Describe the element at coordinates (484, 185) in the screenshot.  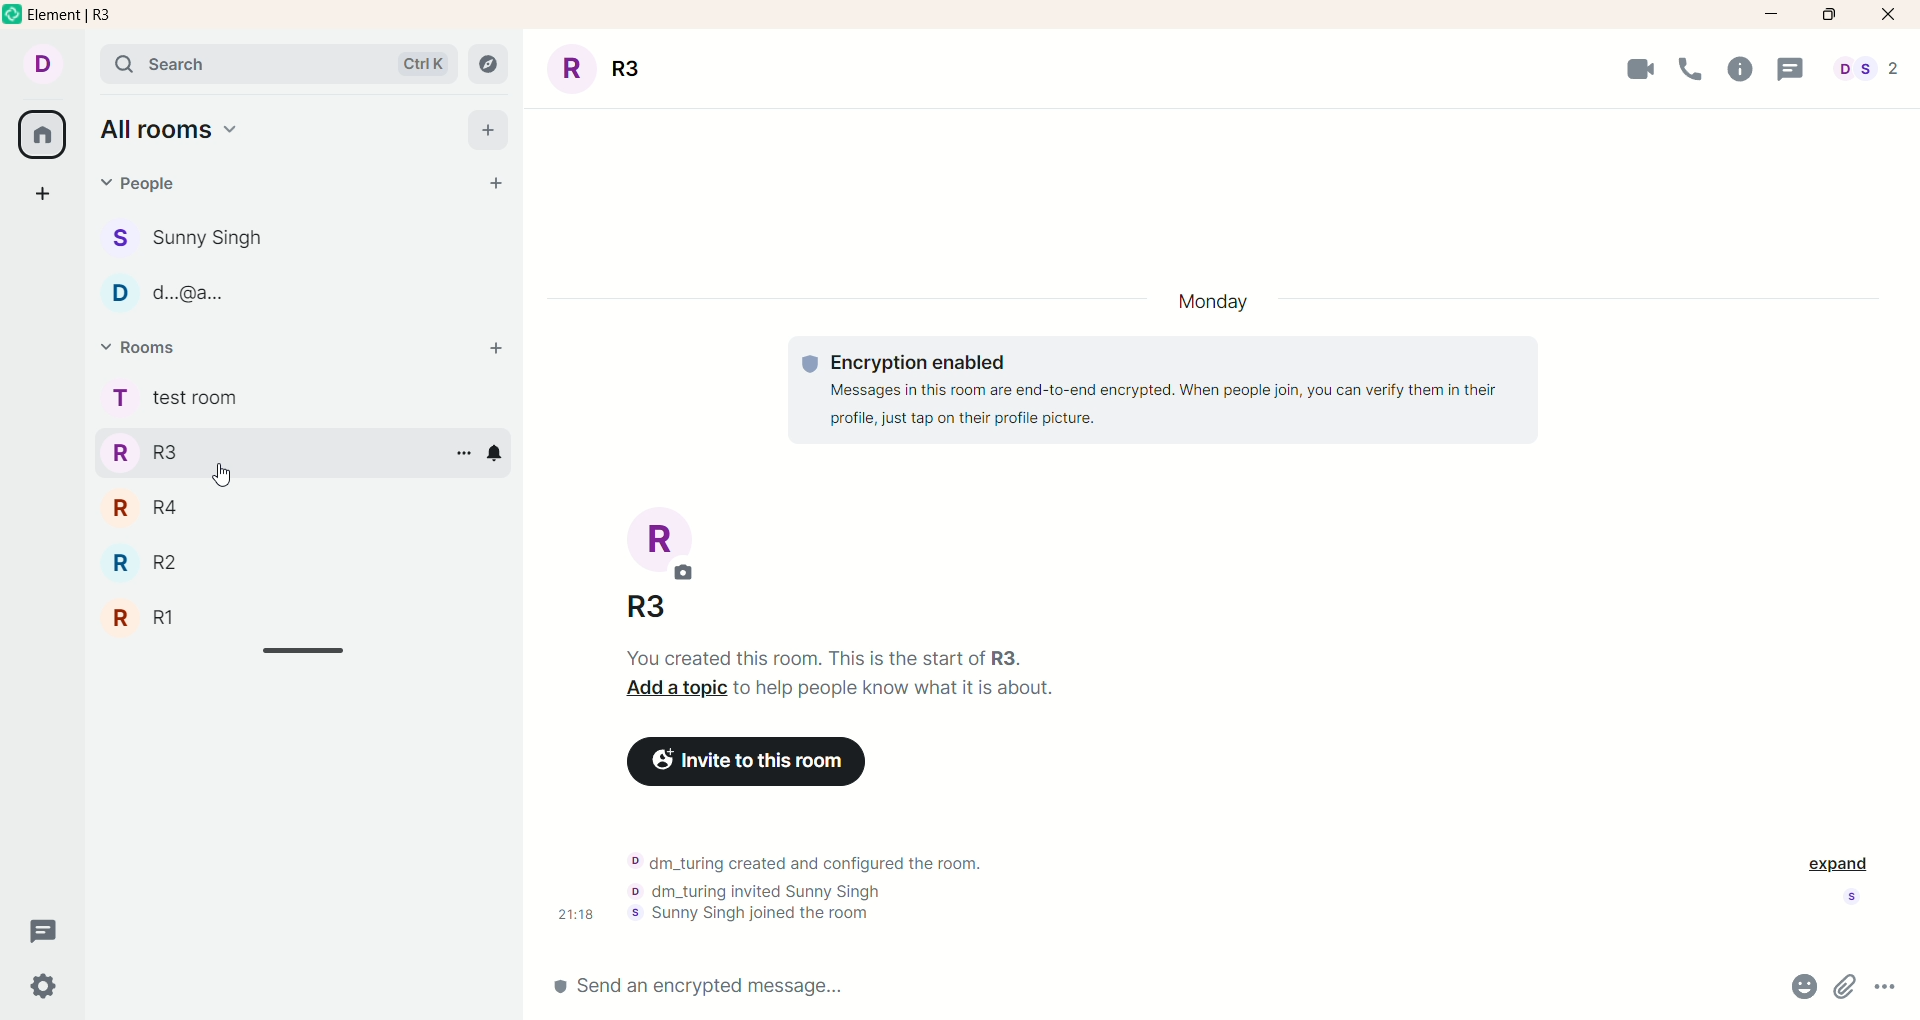
I see `start chat` at that location.